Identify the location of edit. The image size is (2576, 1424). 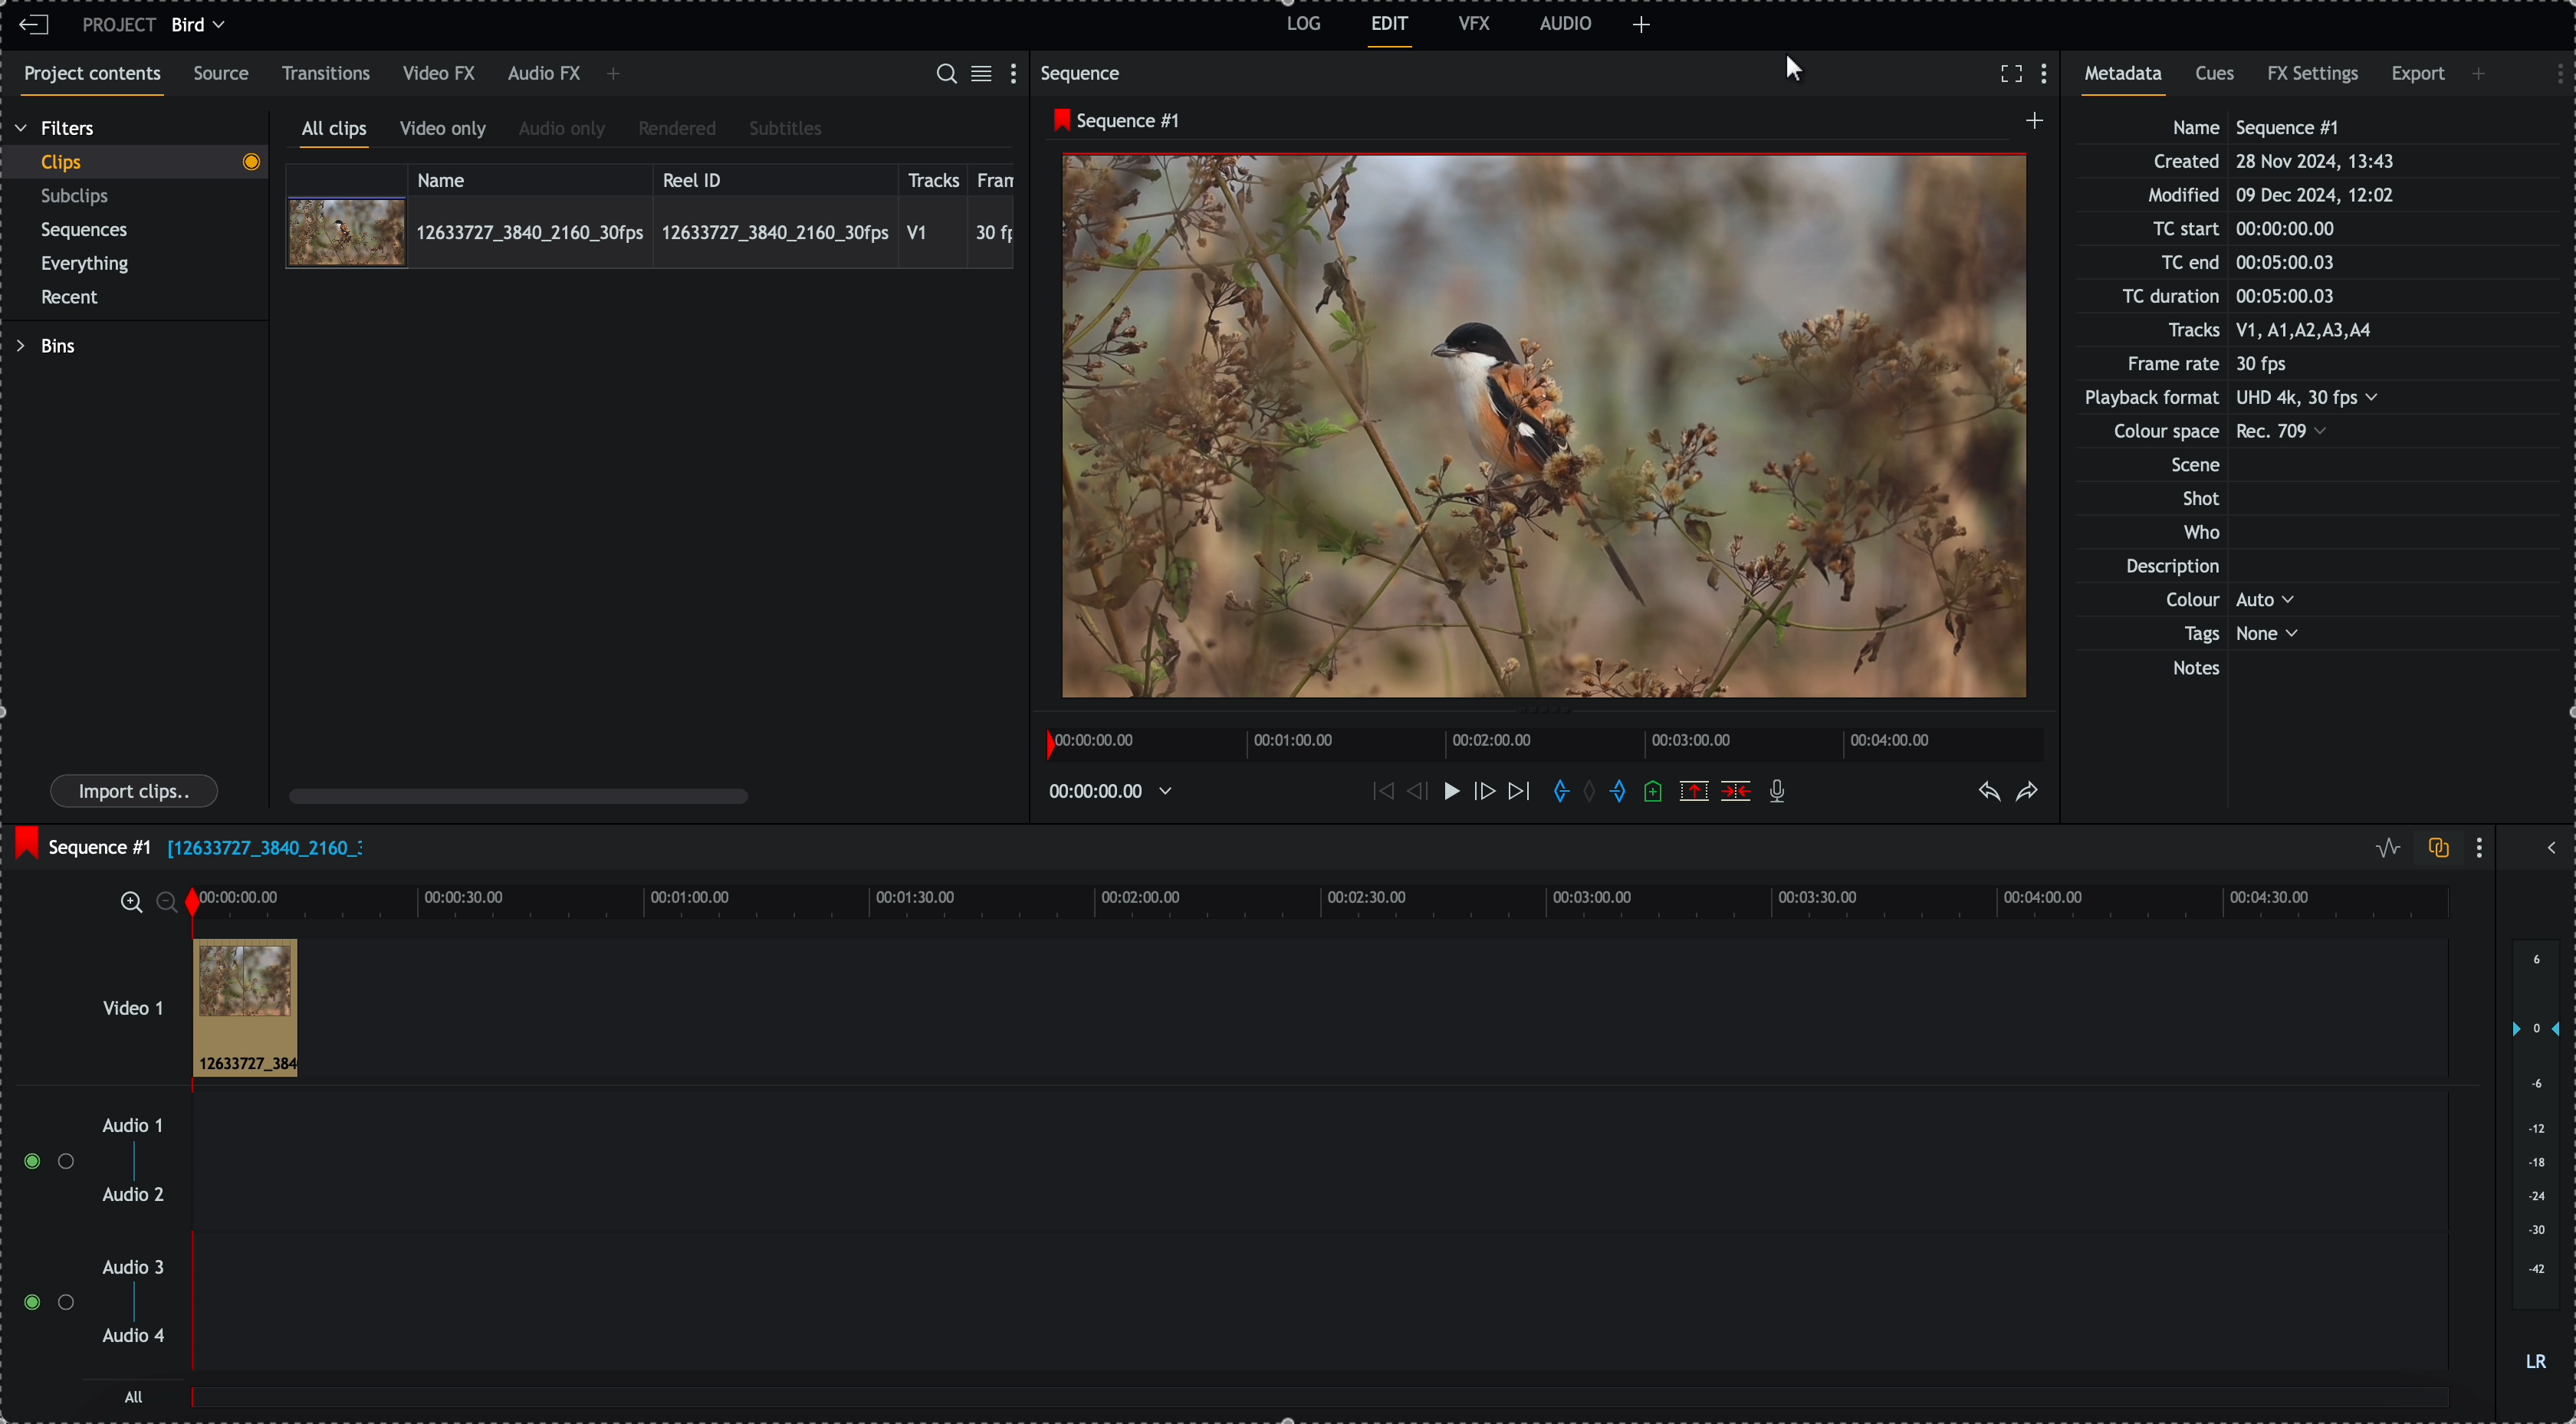
(1391, 32).